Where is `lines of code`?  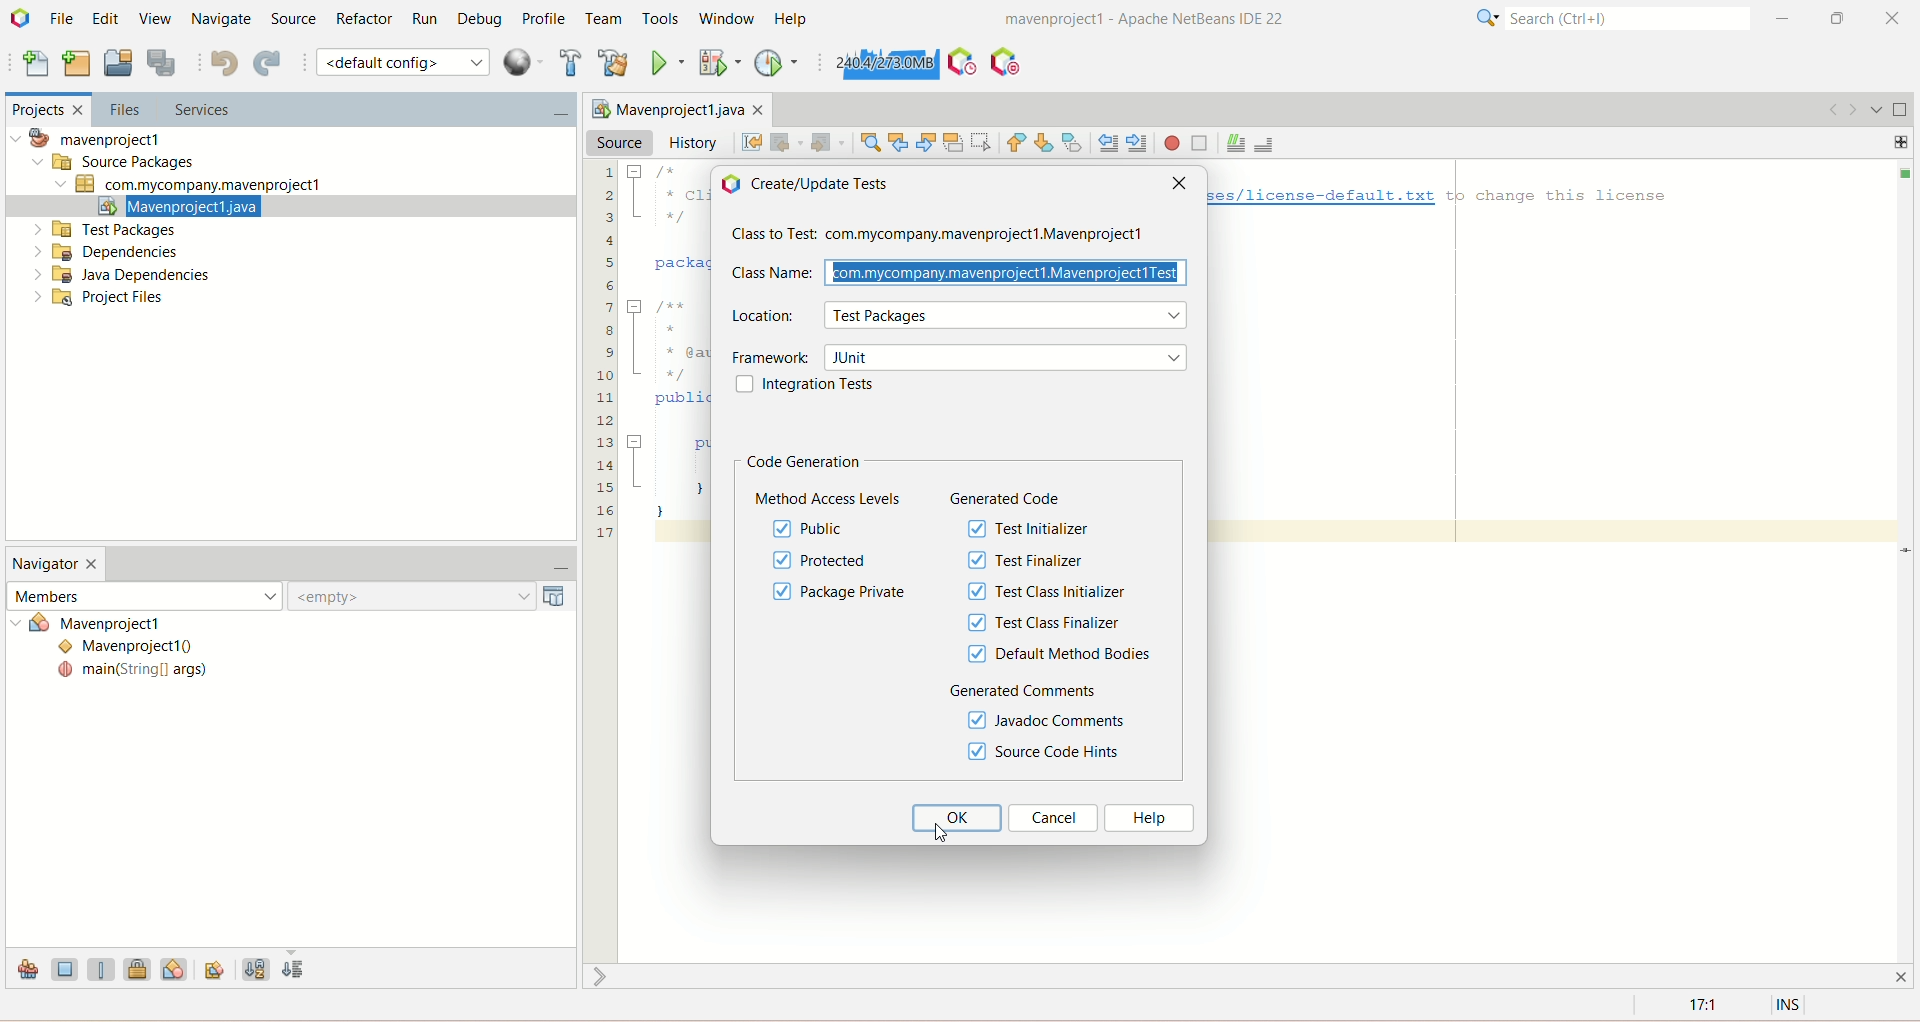 lines of code is located at coordinates (604, 350).